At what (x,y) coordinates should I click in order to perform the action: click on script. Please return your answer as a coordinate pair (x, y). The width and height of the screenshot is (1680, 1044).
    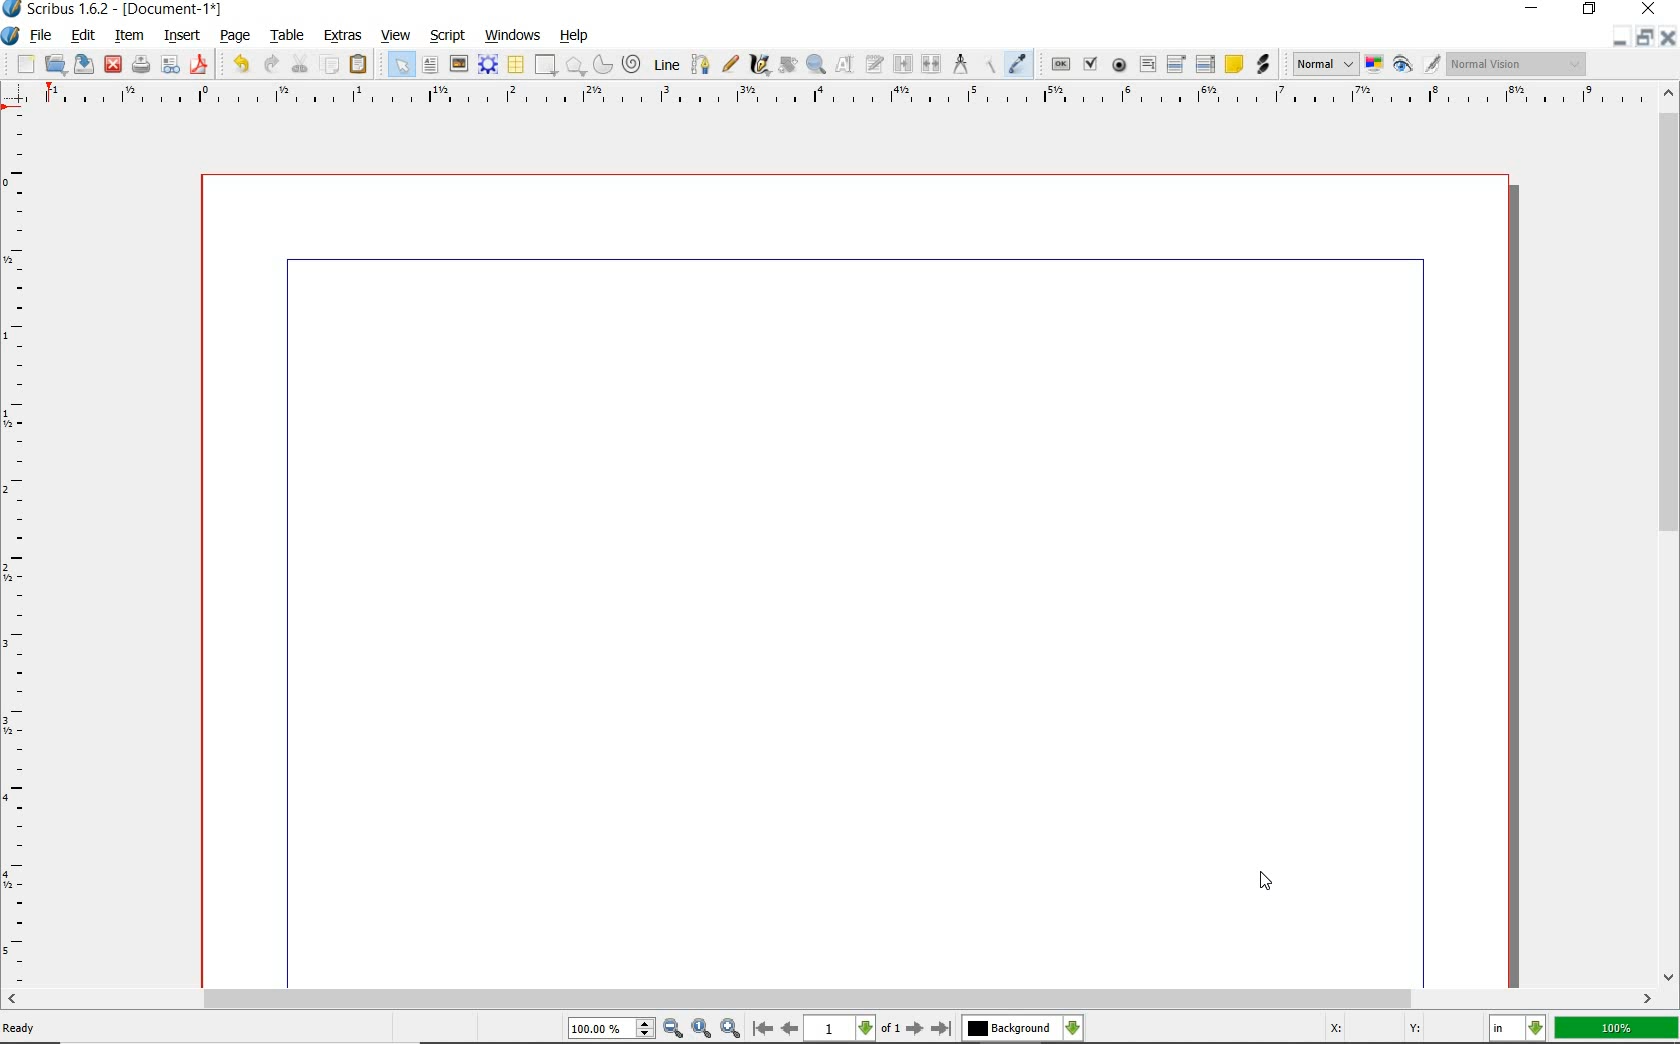
    Looking at the image, I should click on (451, 36).